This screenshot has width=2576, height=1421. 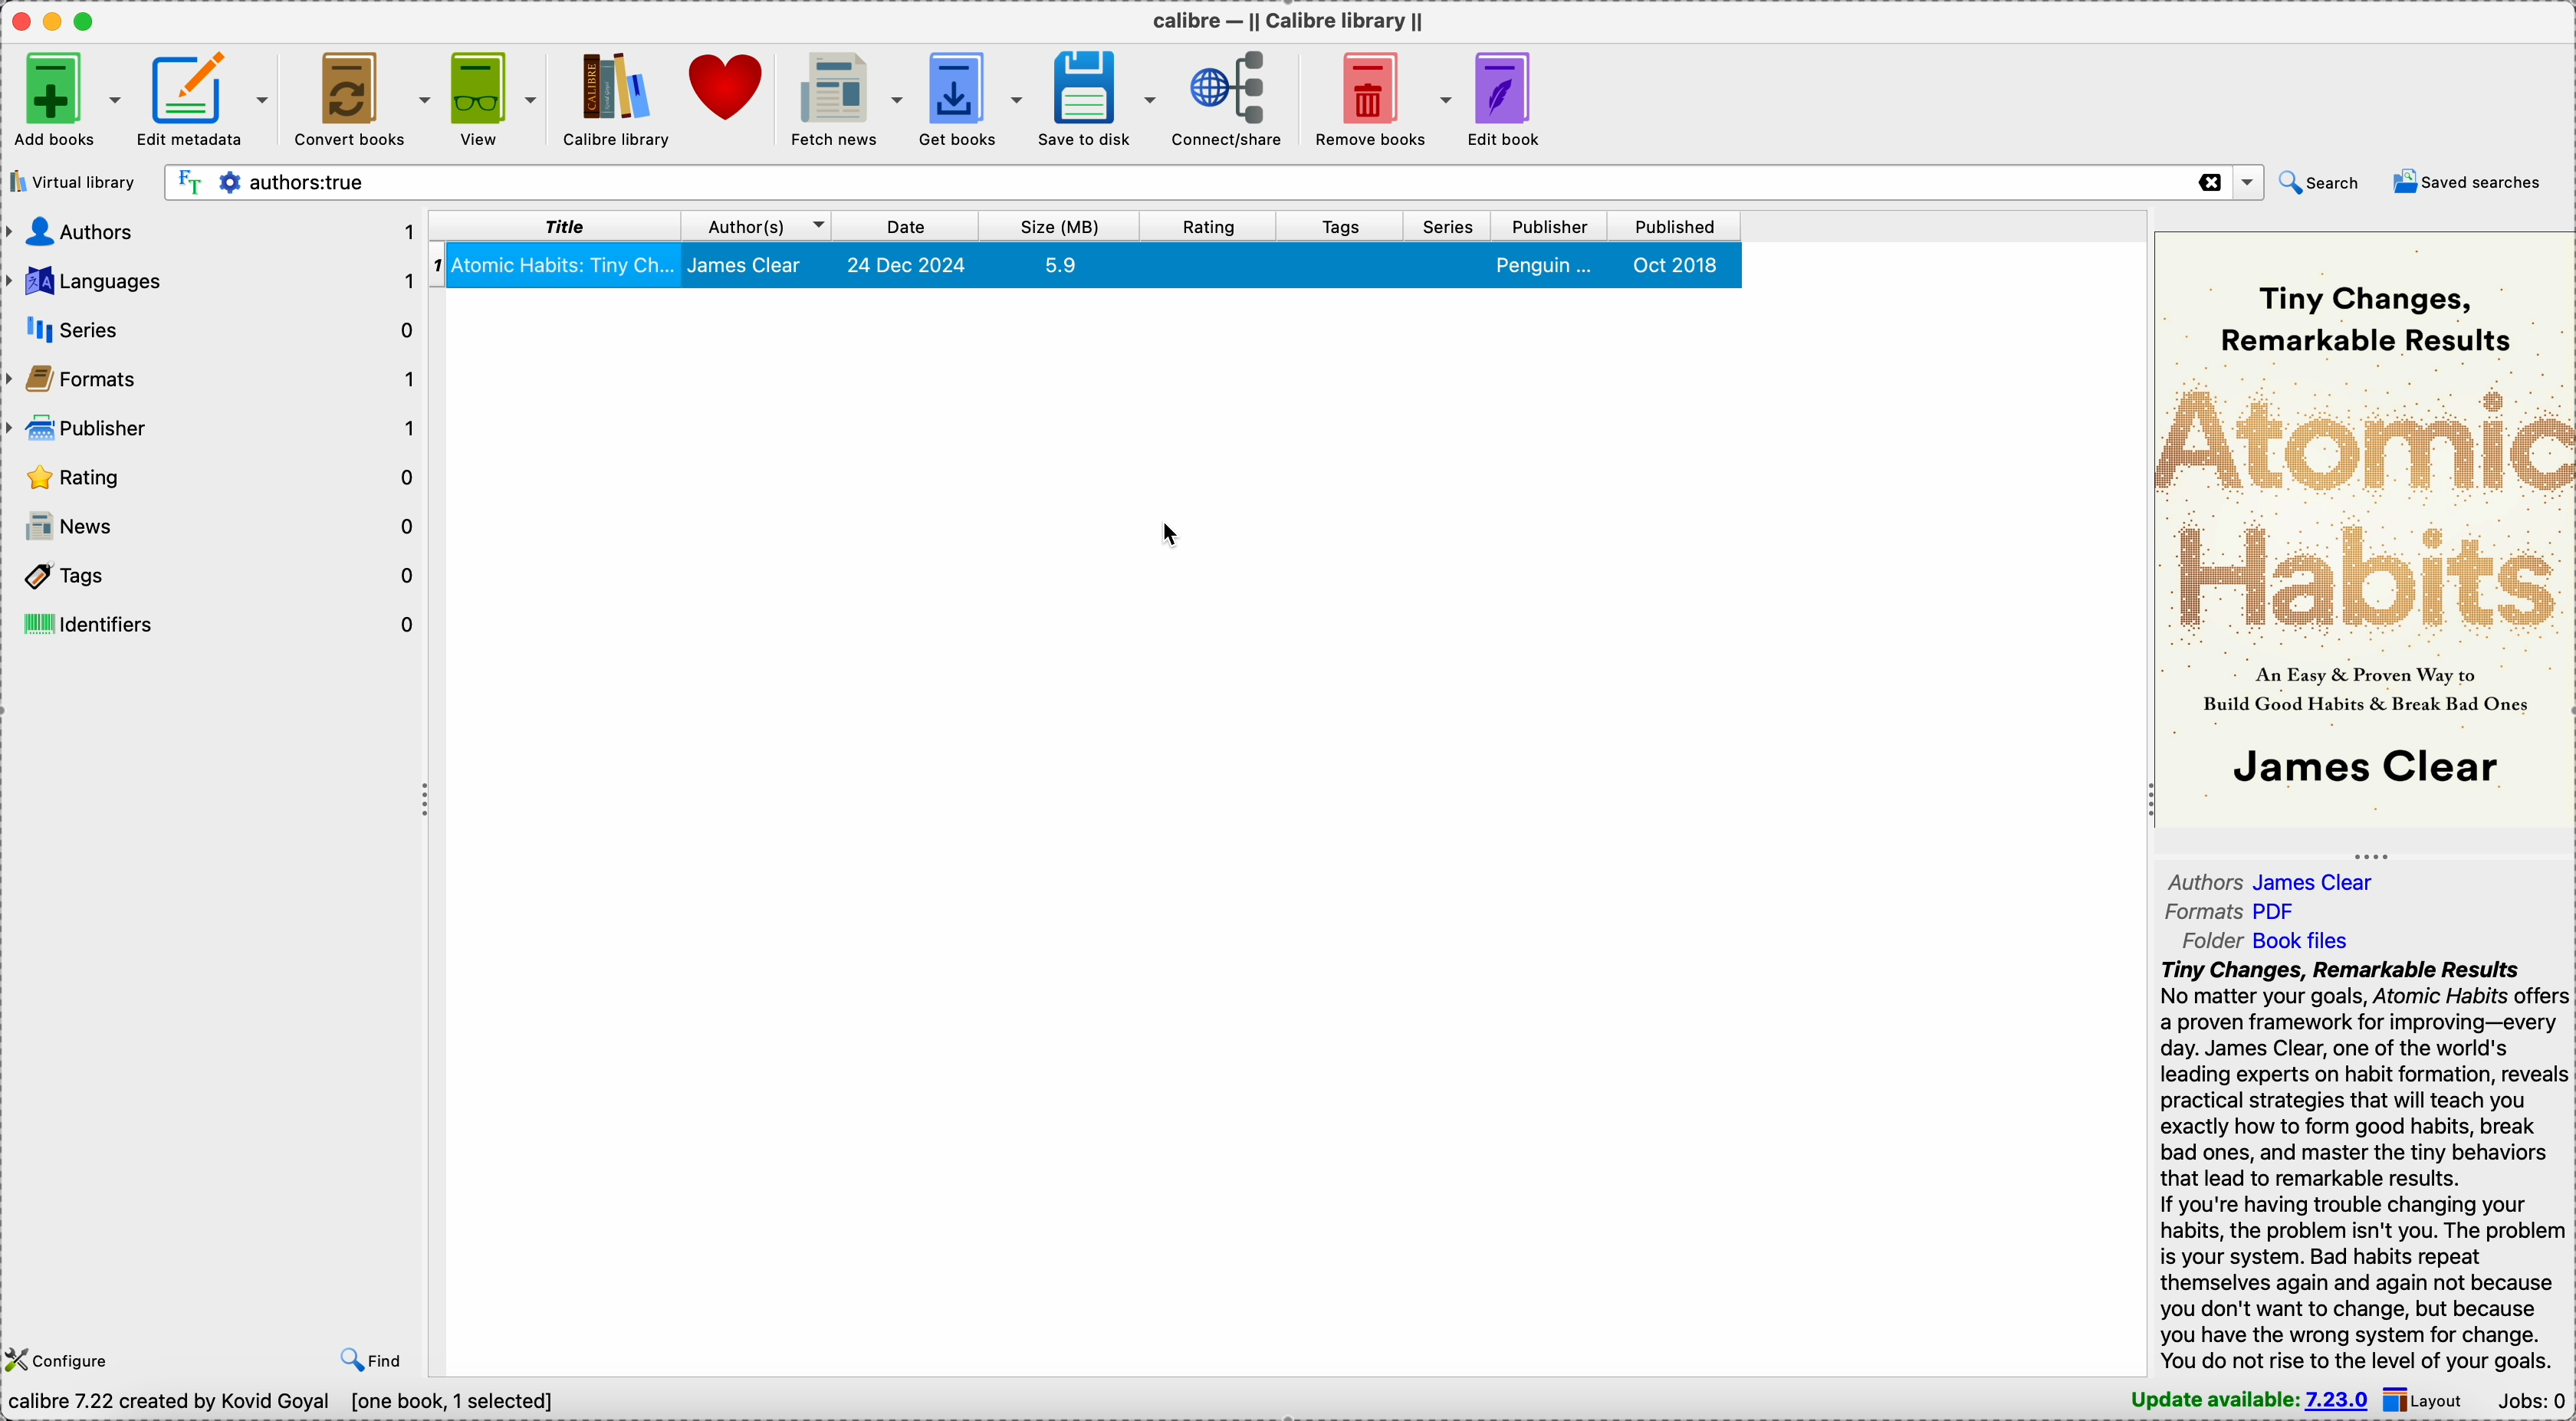 I want to click on cursor, so click(x=1171, y=533).